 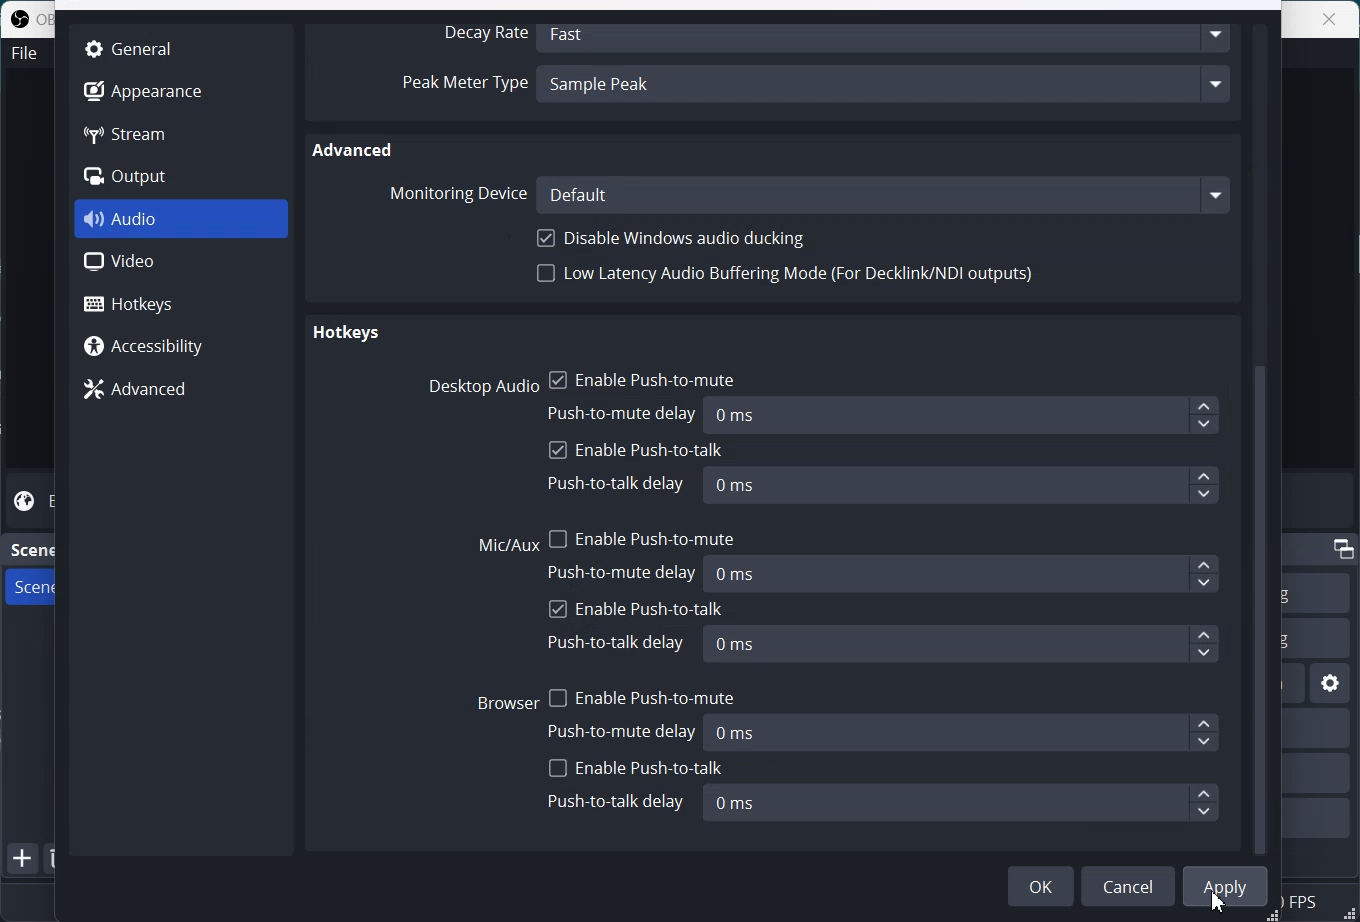 I want to click on General, so click(x=138, y=48).